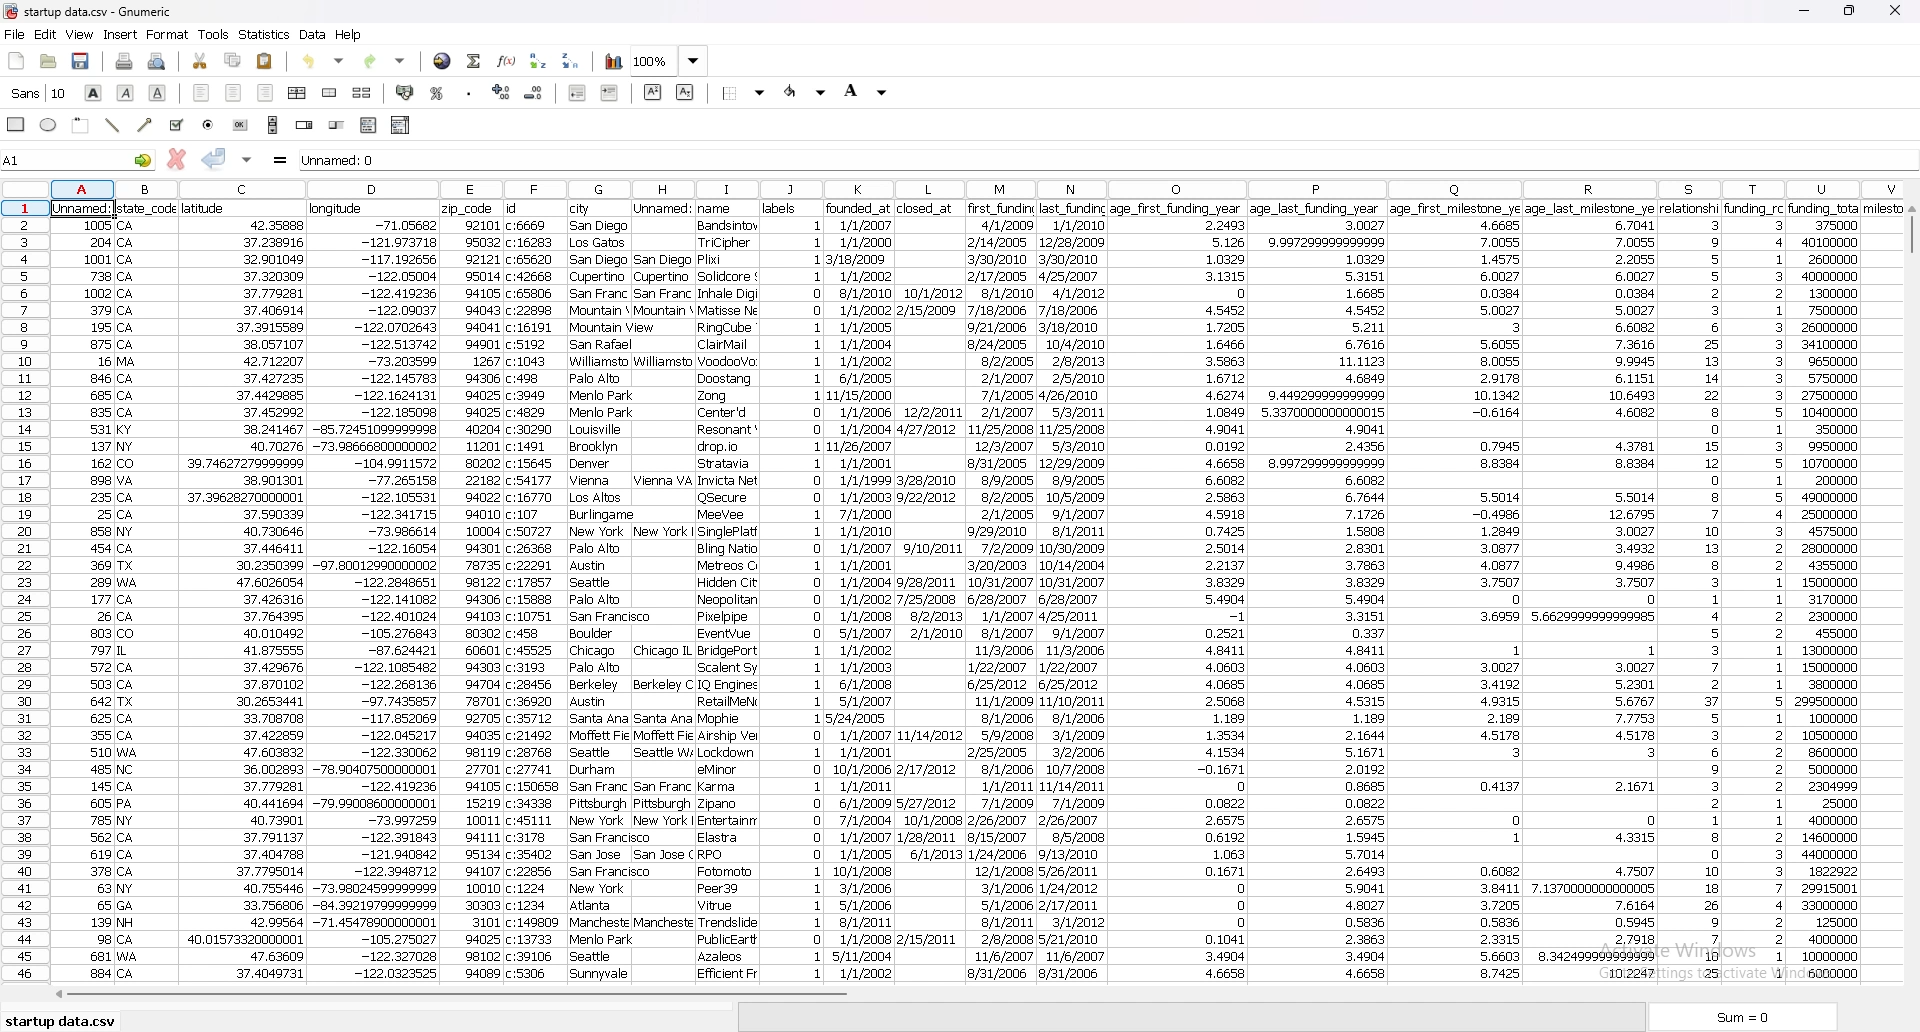  I want to click on centre horizontally, so click(298, 93).